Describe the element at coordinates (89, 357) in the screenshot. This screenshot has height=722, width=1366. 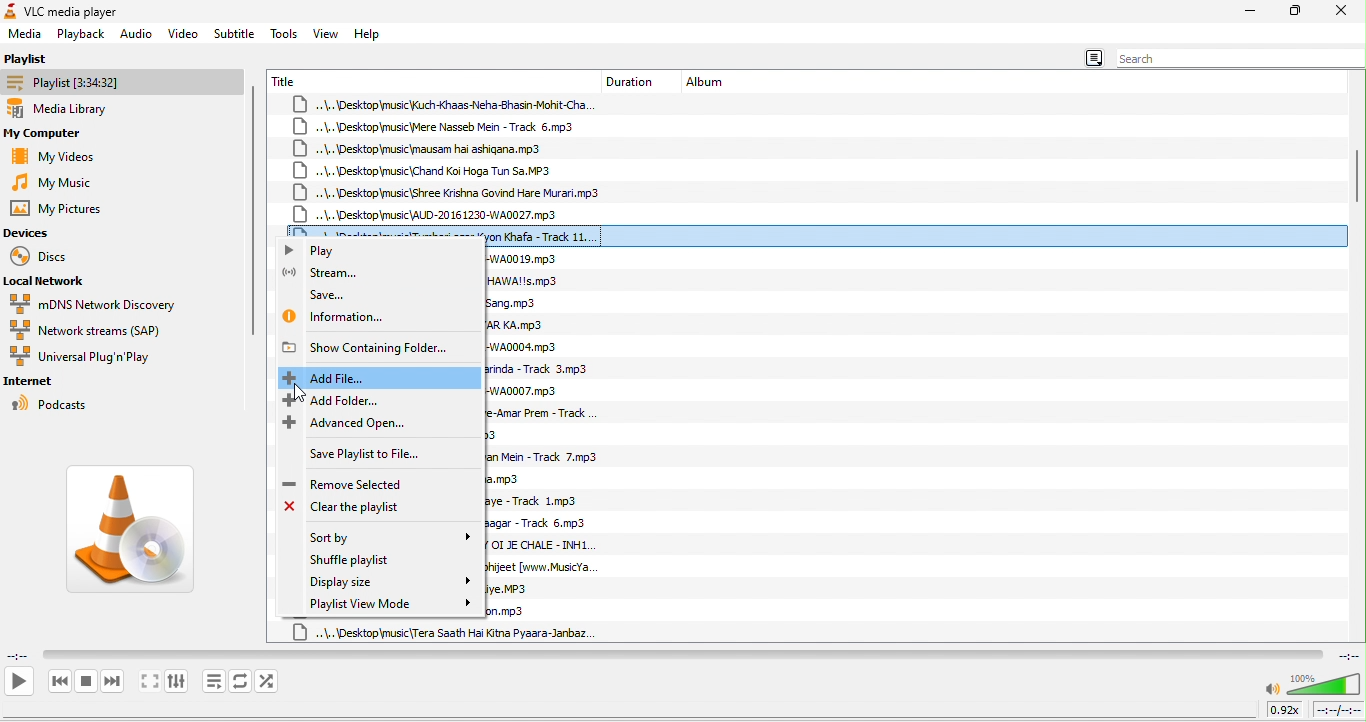
I see `universal plug in play` at that location.